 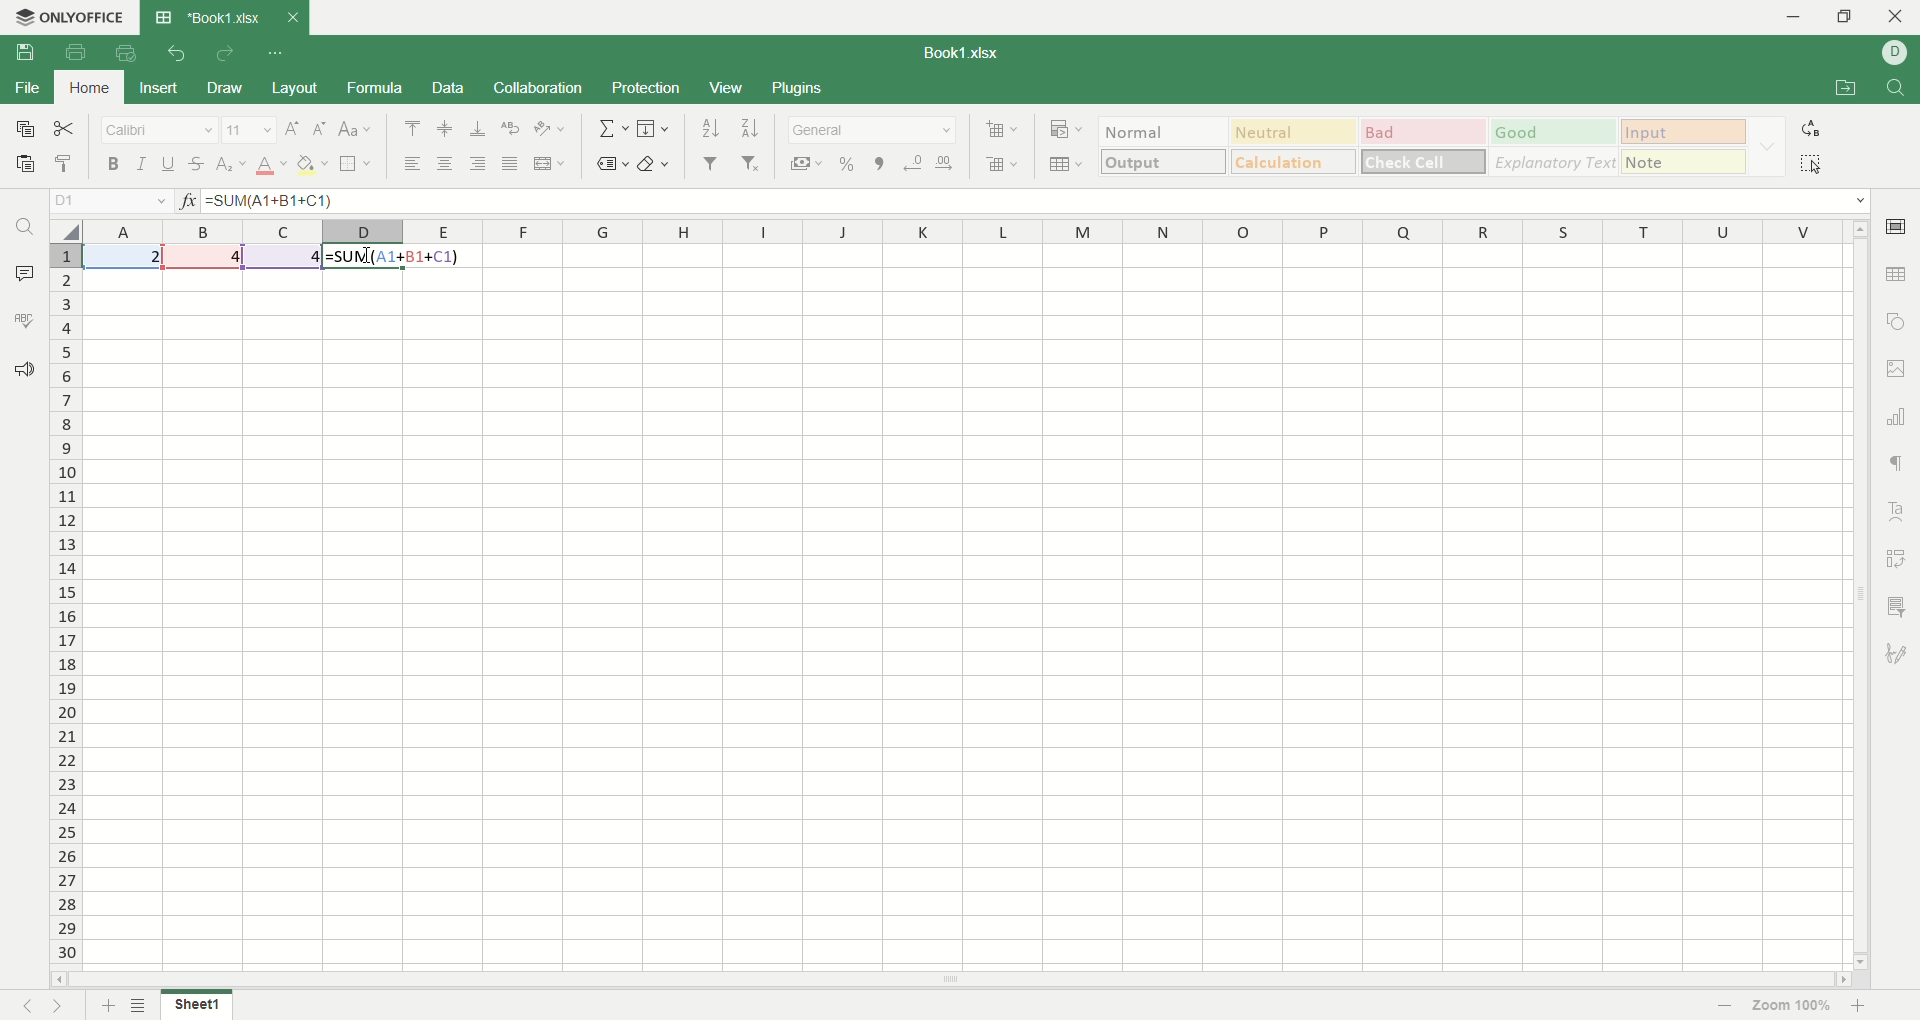 What do you see at coordinates (410, 162) in the screenshot?
I see `align left` at bounding box center [410, 162].